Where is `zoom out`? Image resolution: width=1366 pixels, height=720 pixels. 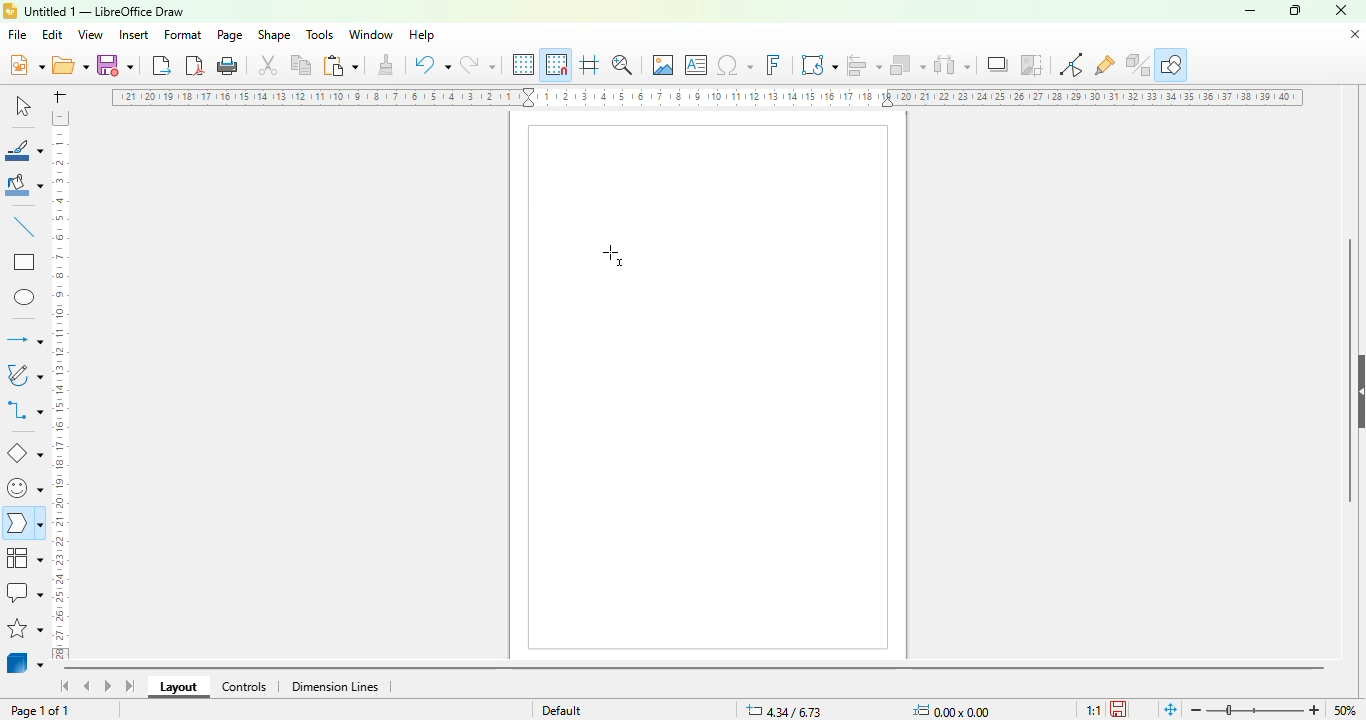
zoom out is located at coordinates (1197, 710).